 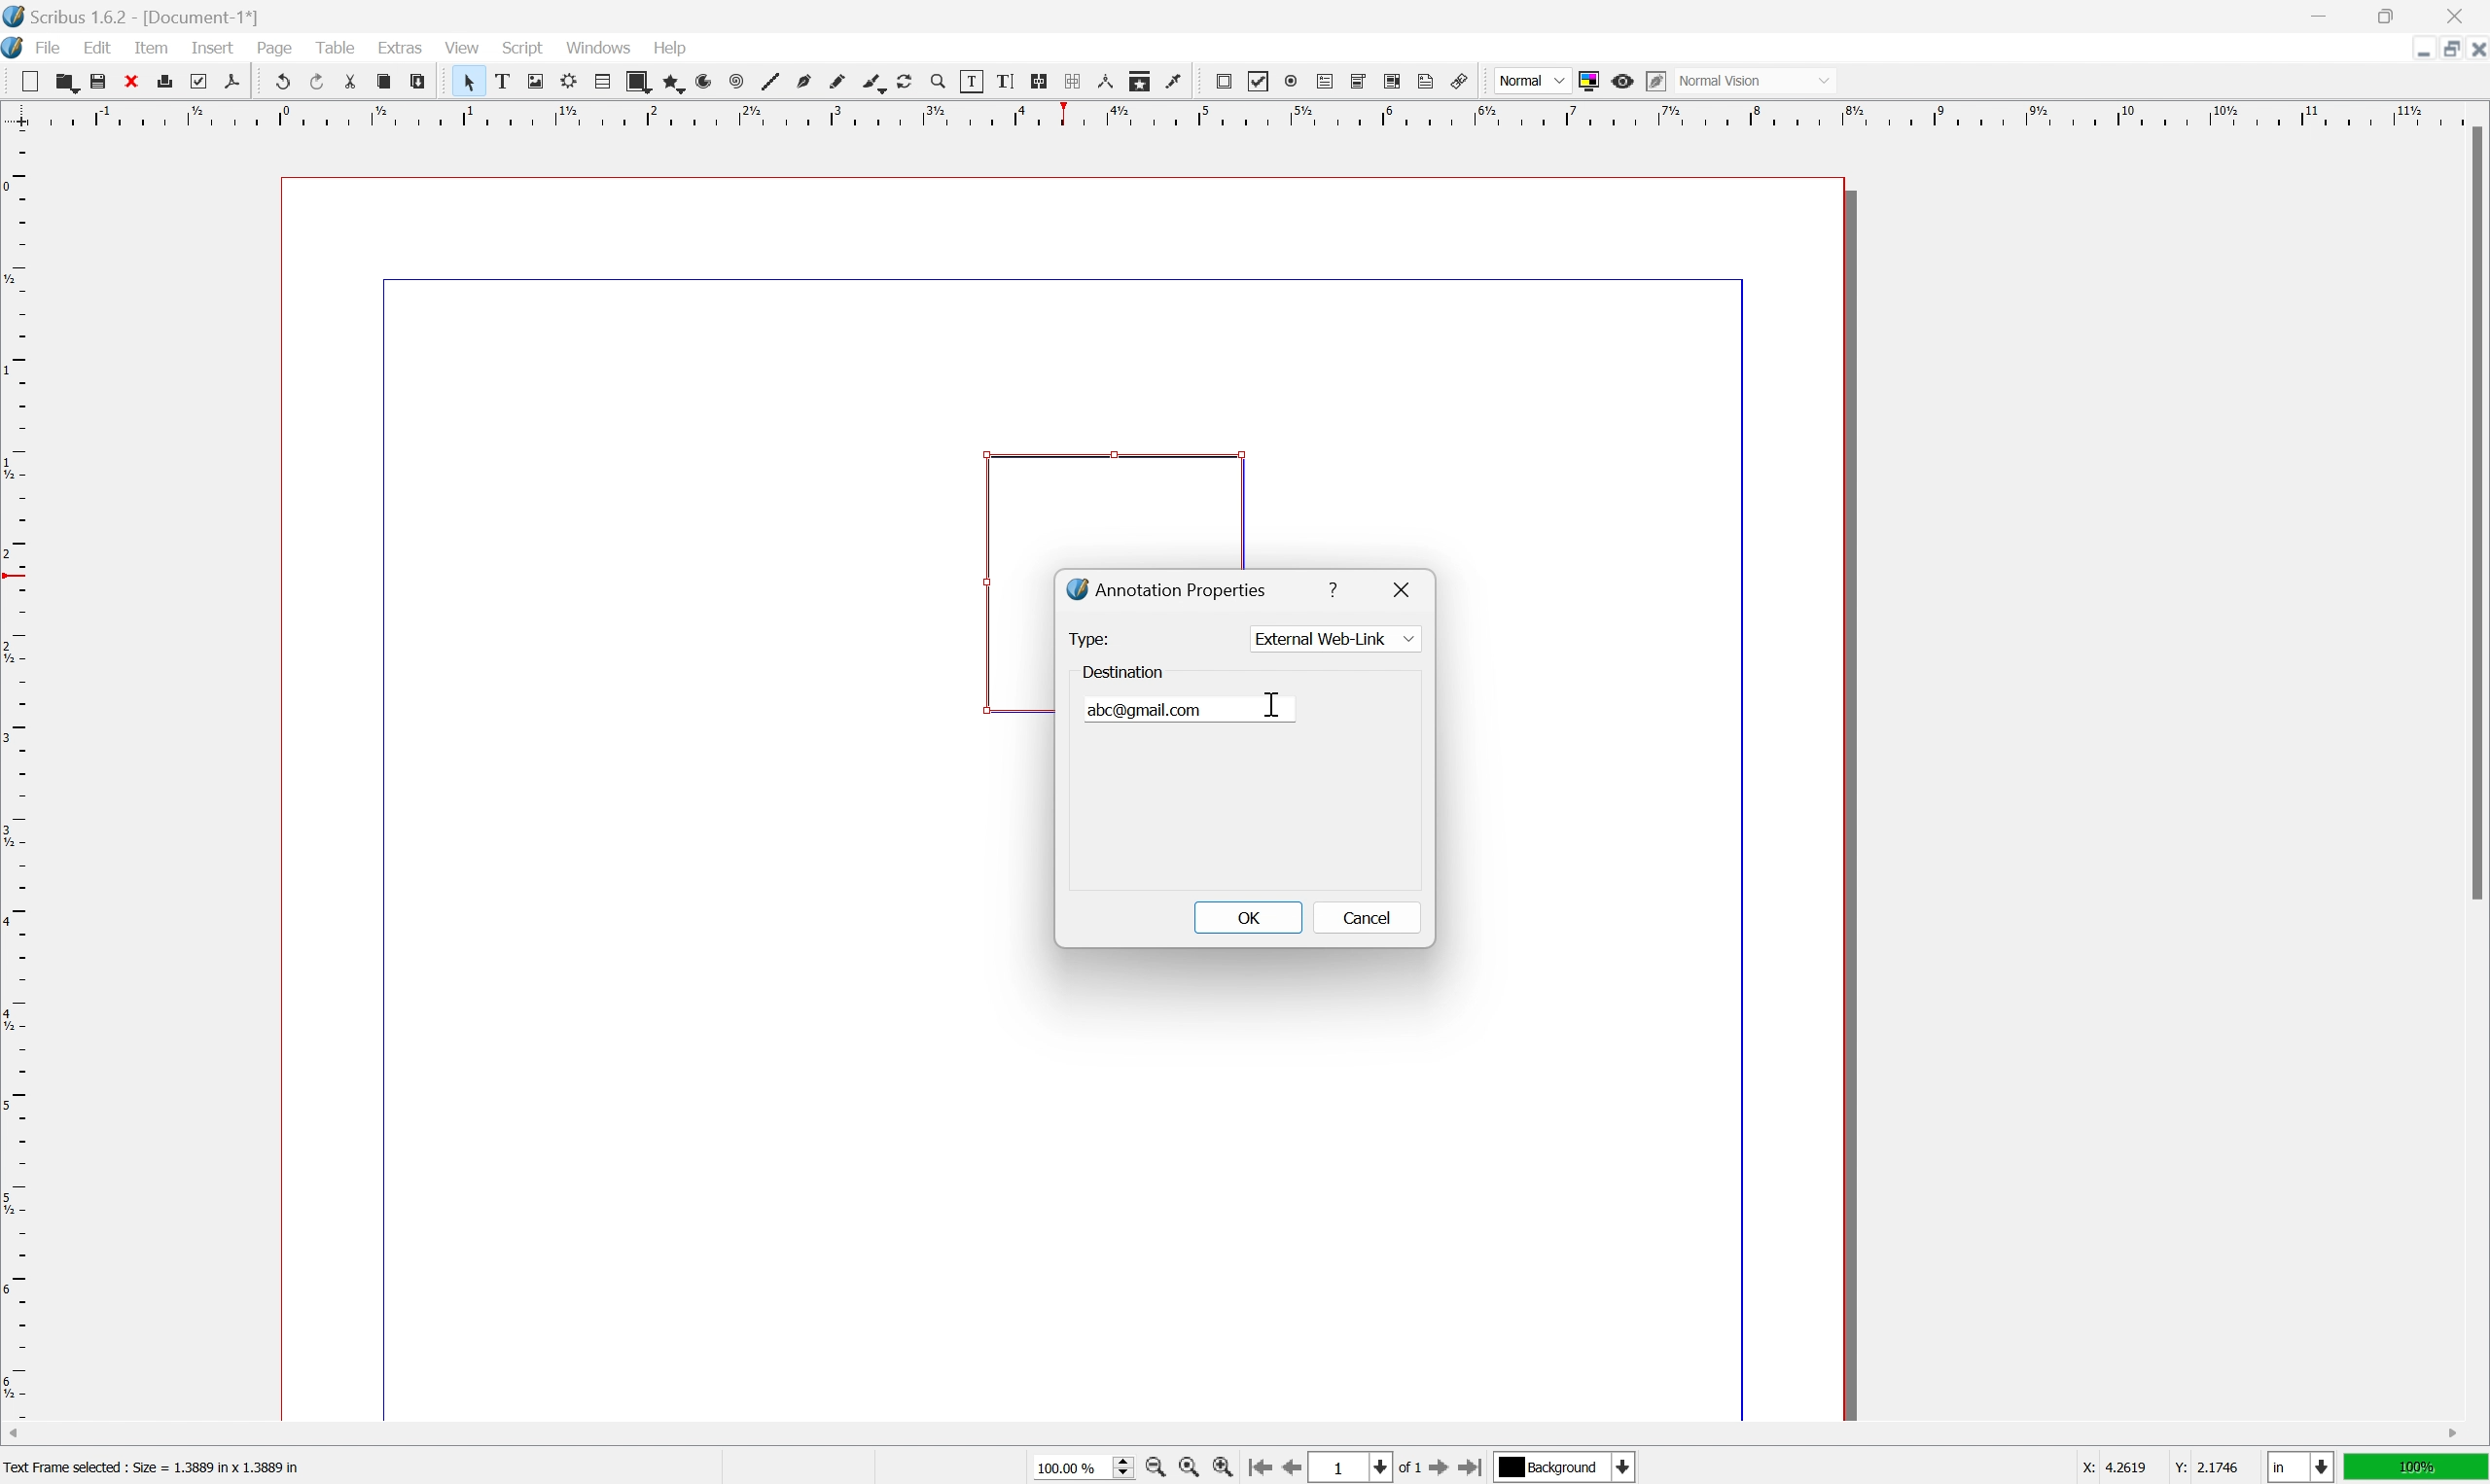 What do you see at coordinates (1140, 81) in the screenshot?
I see `copy item properties` at bounding box center [1140, 81].